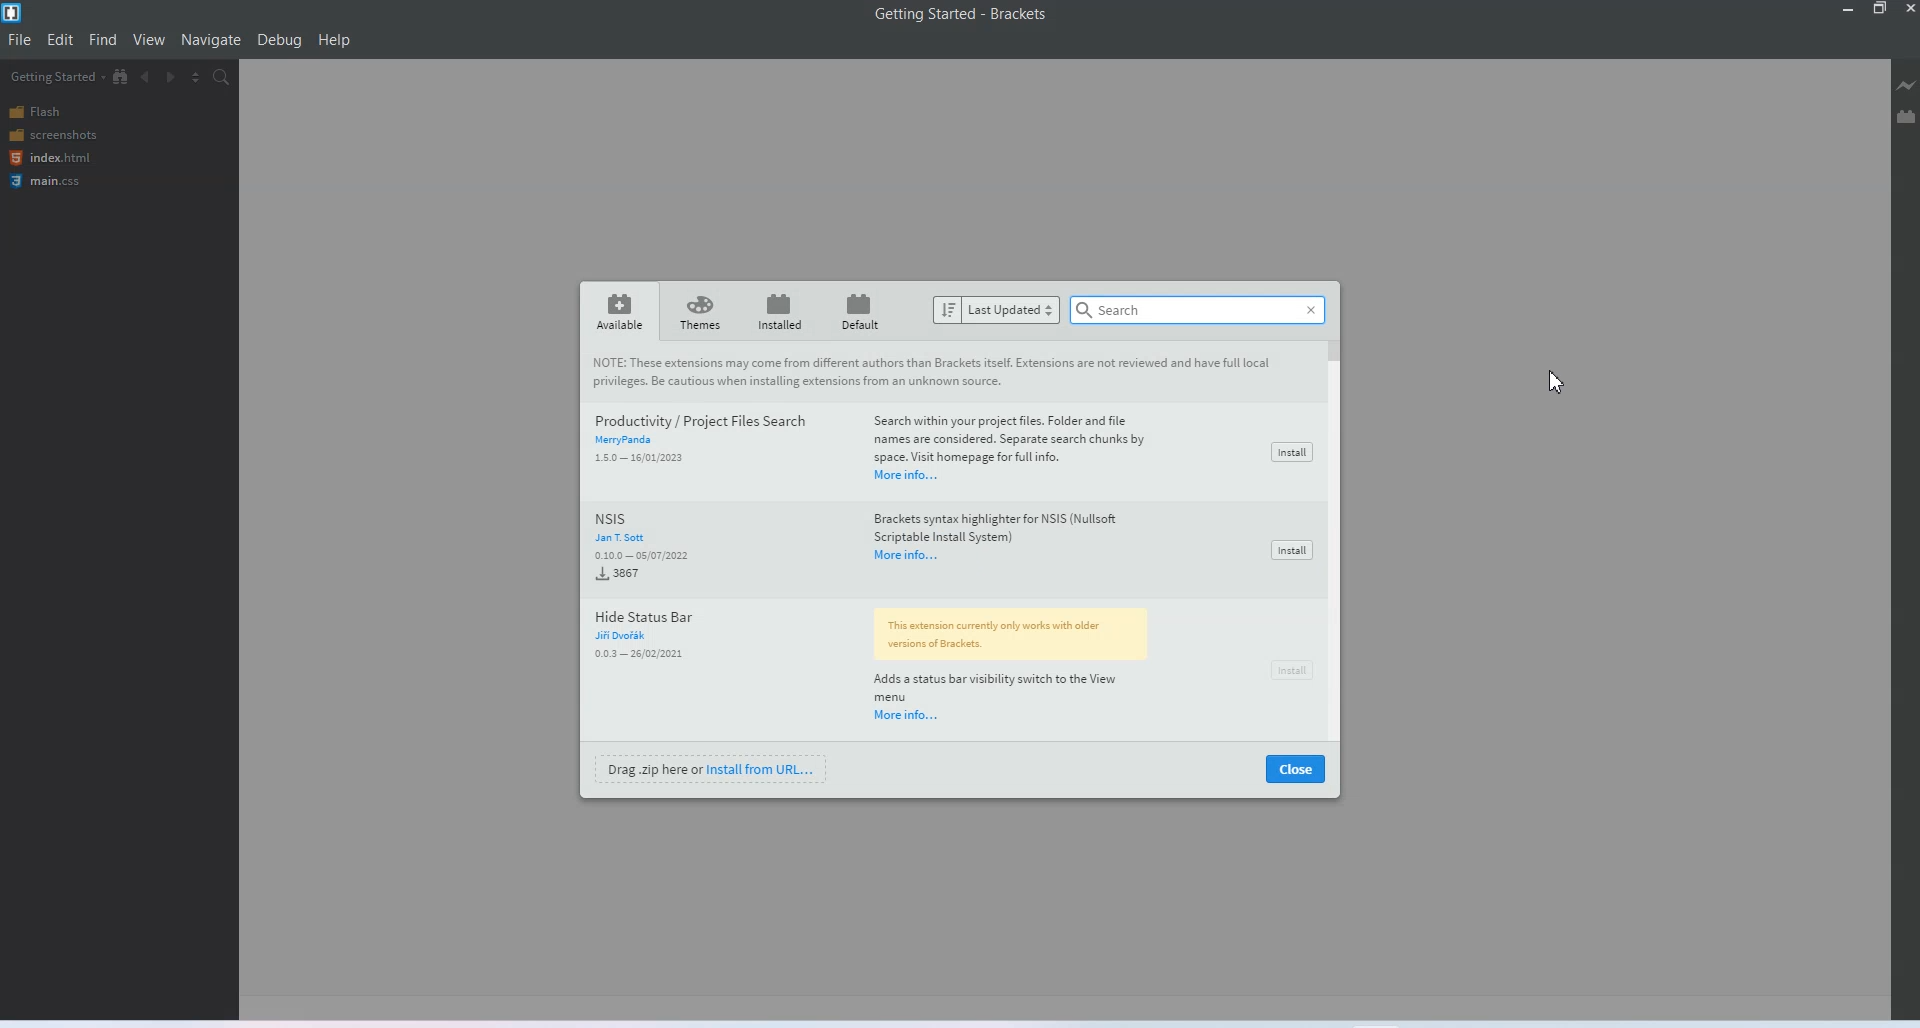 This screenshot has height=1028, width=1920. I want to click on Getting started, so click(55, 76).